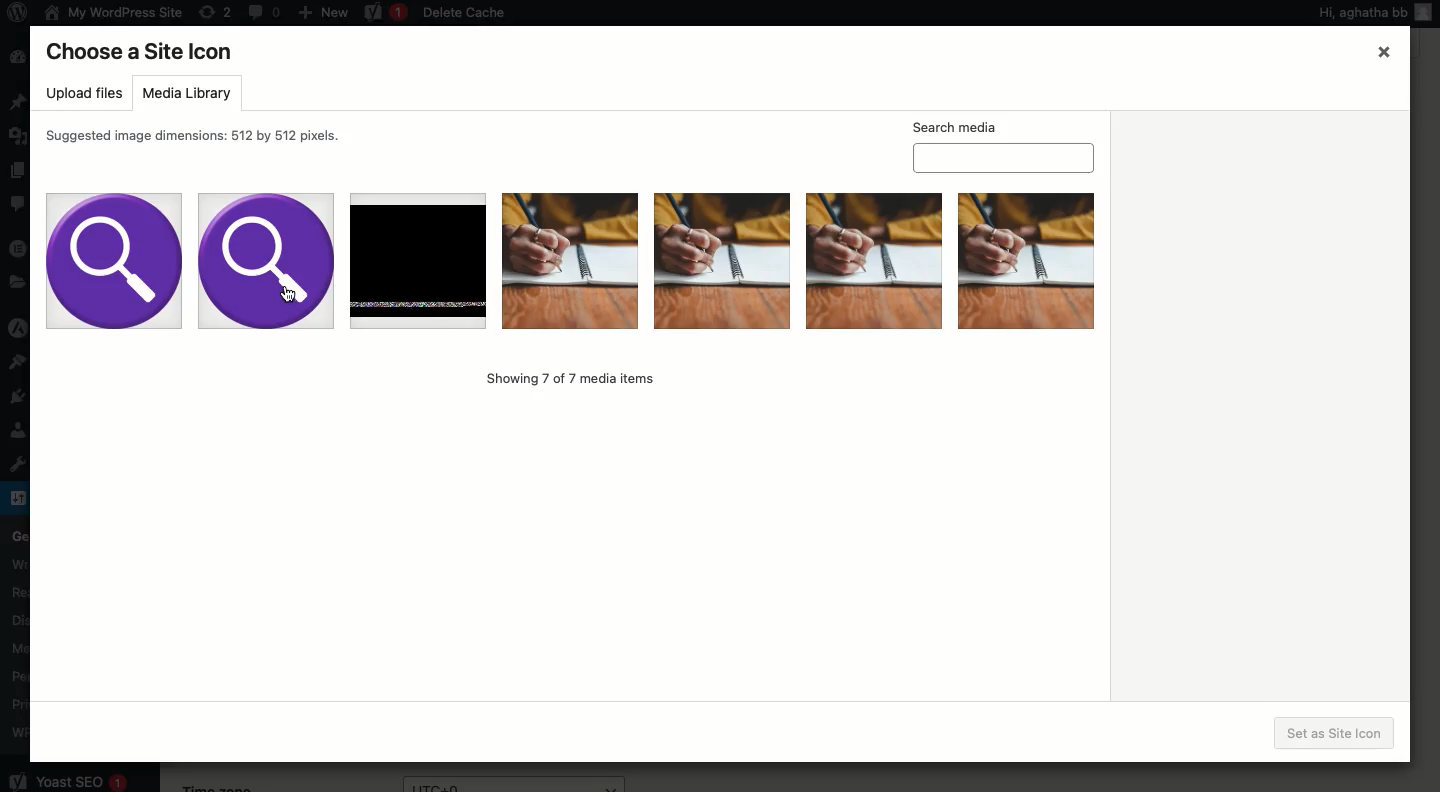 The height and width of the screenshot is (792, 1440). I want to click on Media, so click(20, 133).